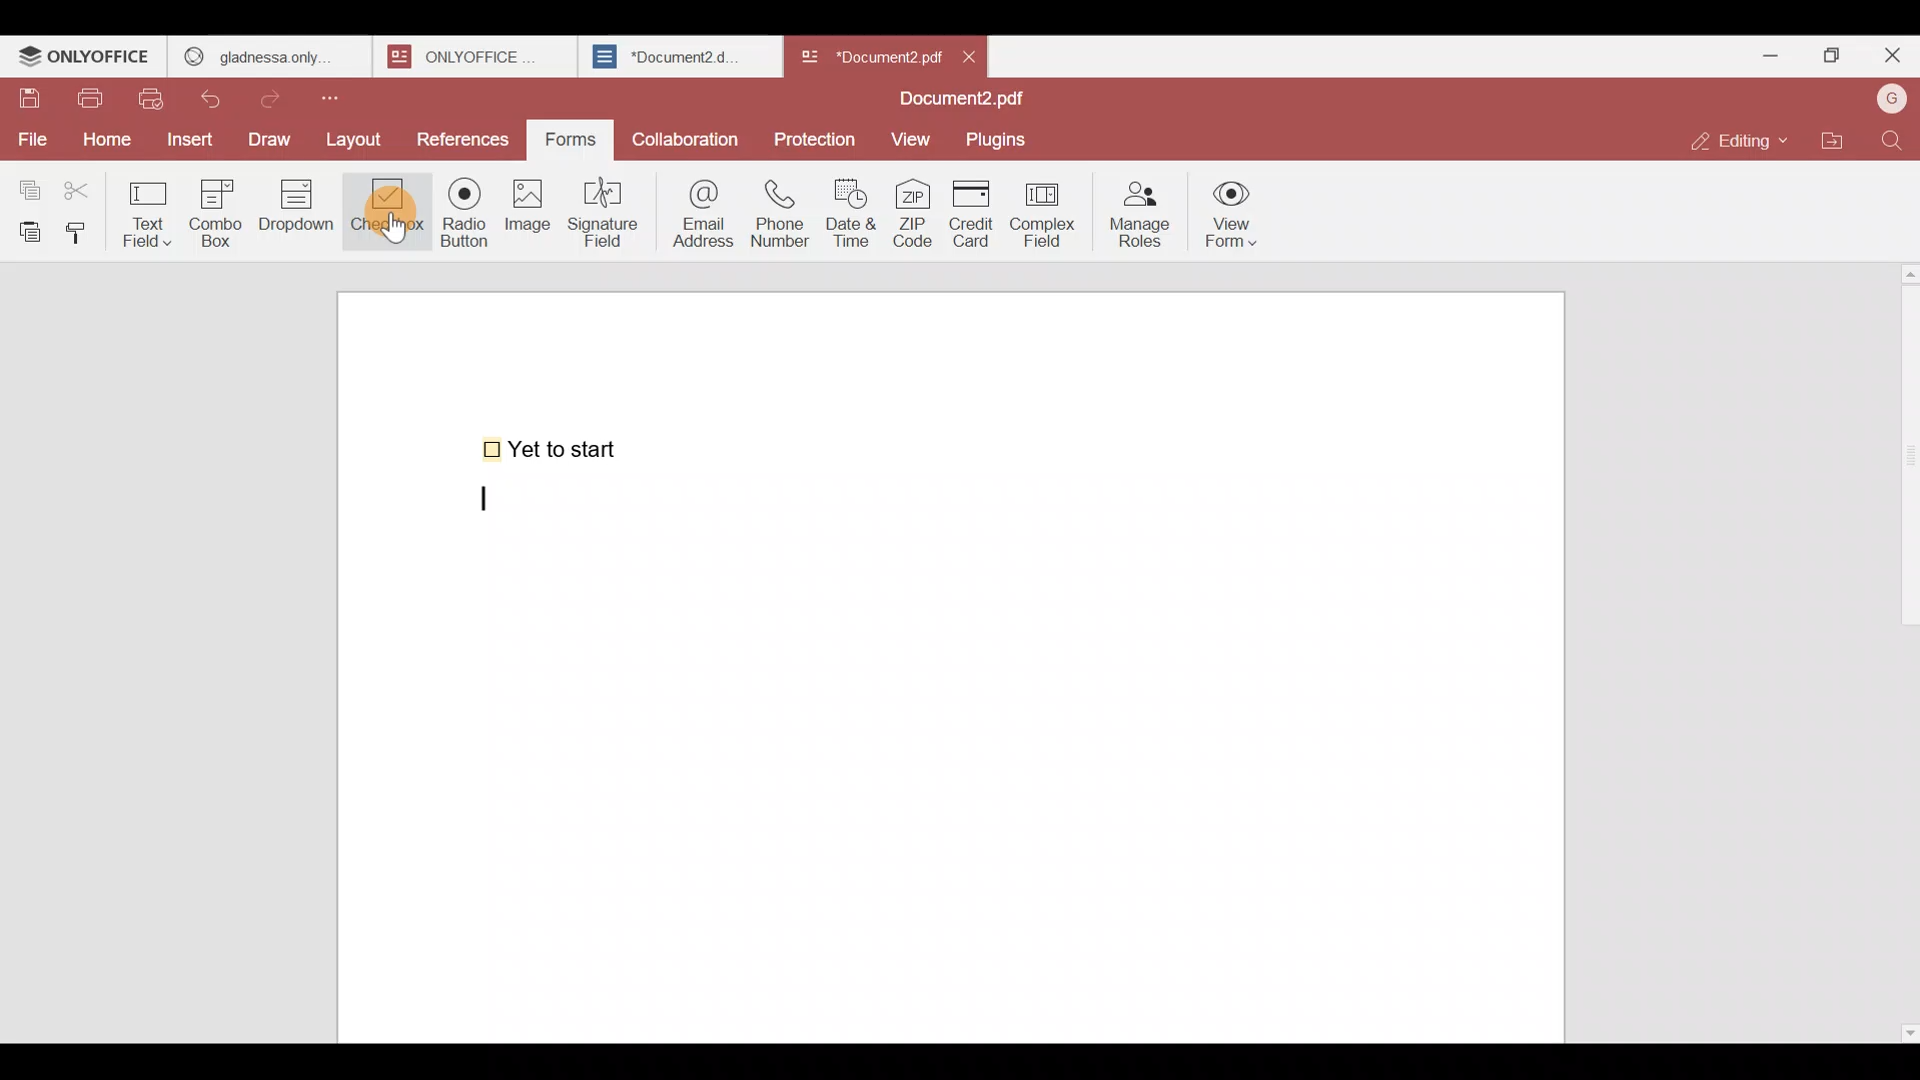  Describe the element at coordinates (220, 95) in the screenshot. I see `Undo` at that location.